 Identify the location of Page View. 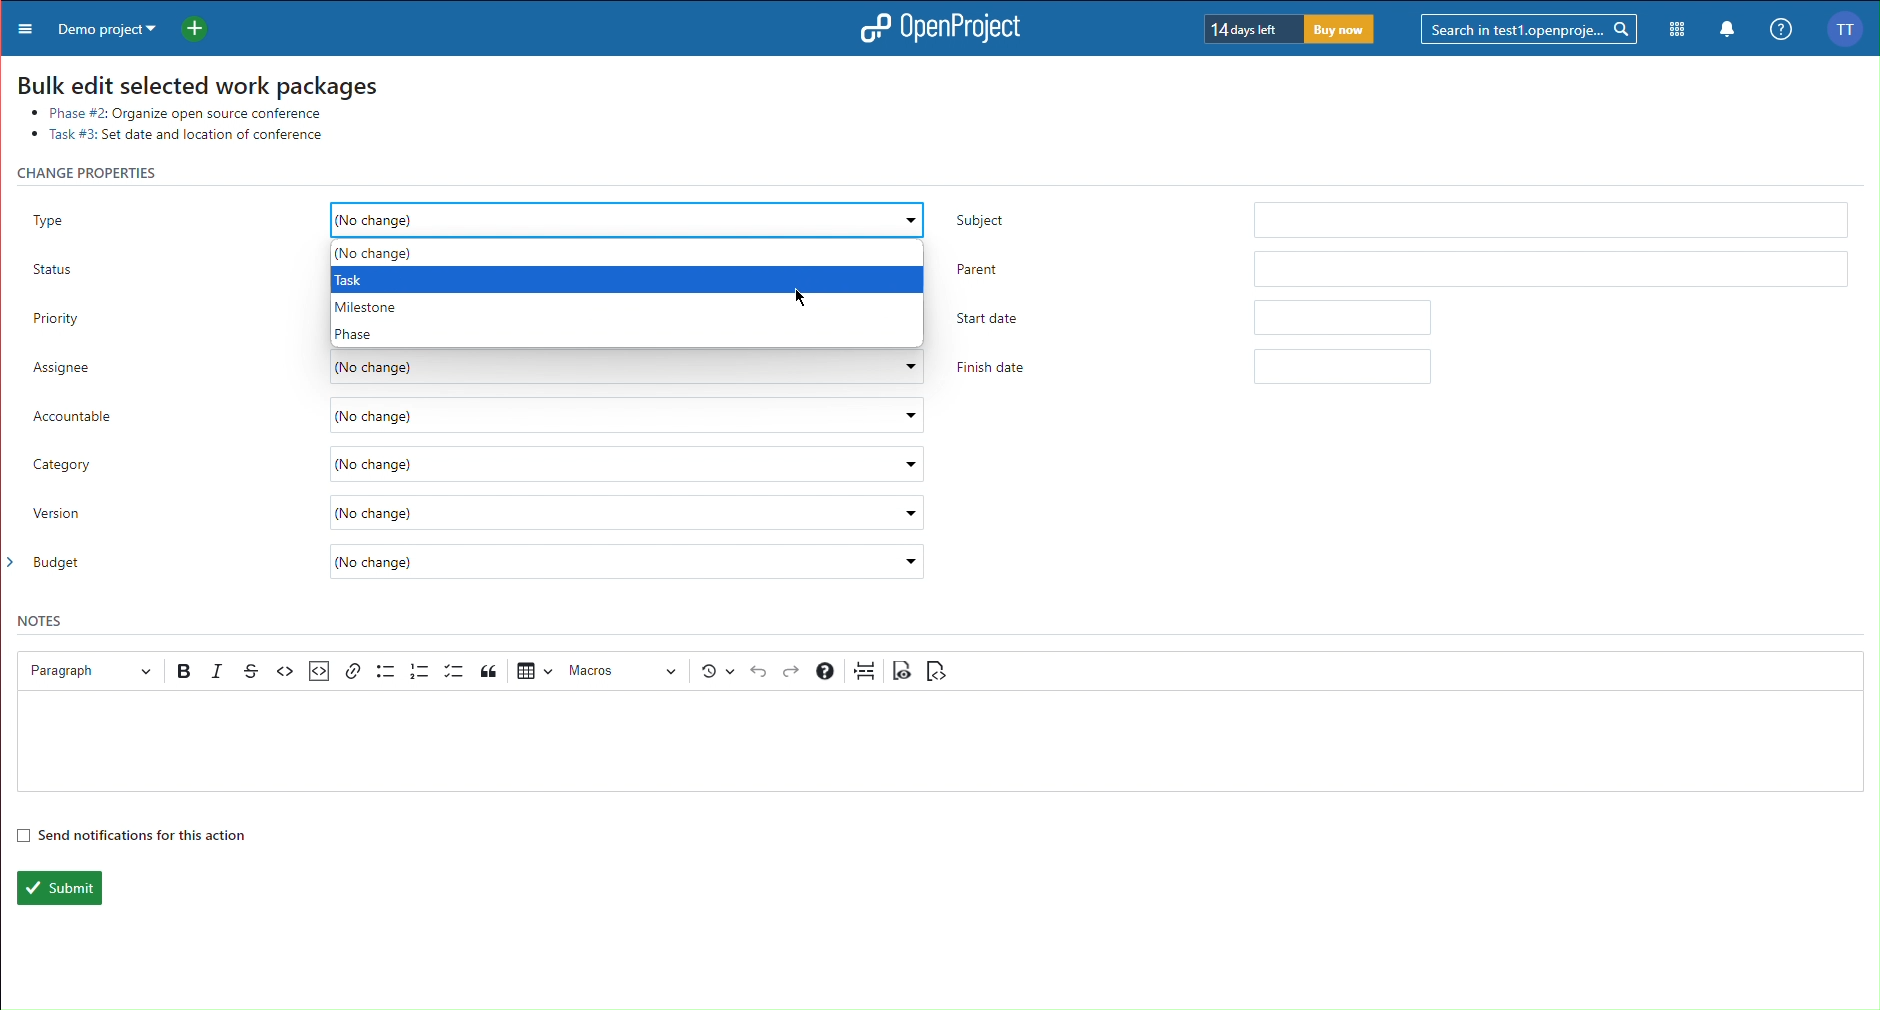
(903, 670).